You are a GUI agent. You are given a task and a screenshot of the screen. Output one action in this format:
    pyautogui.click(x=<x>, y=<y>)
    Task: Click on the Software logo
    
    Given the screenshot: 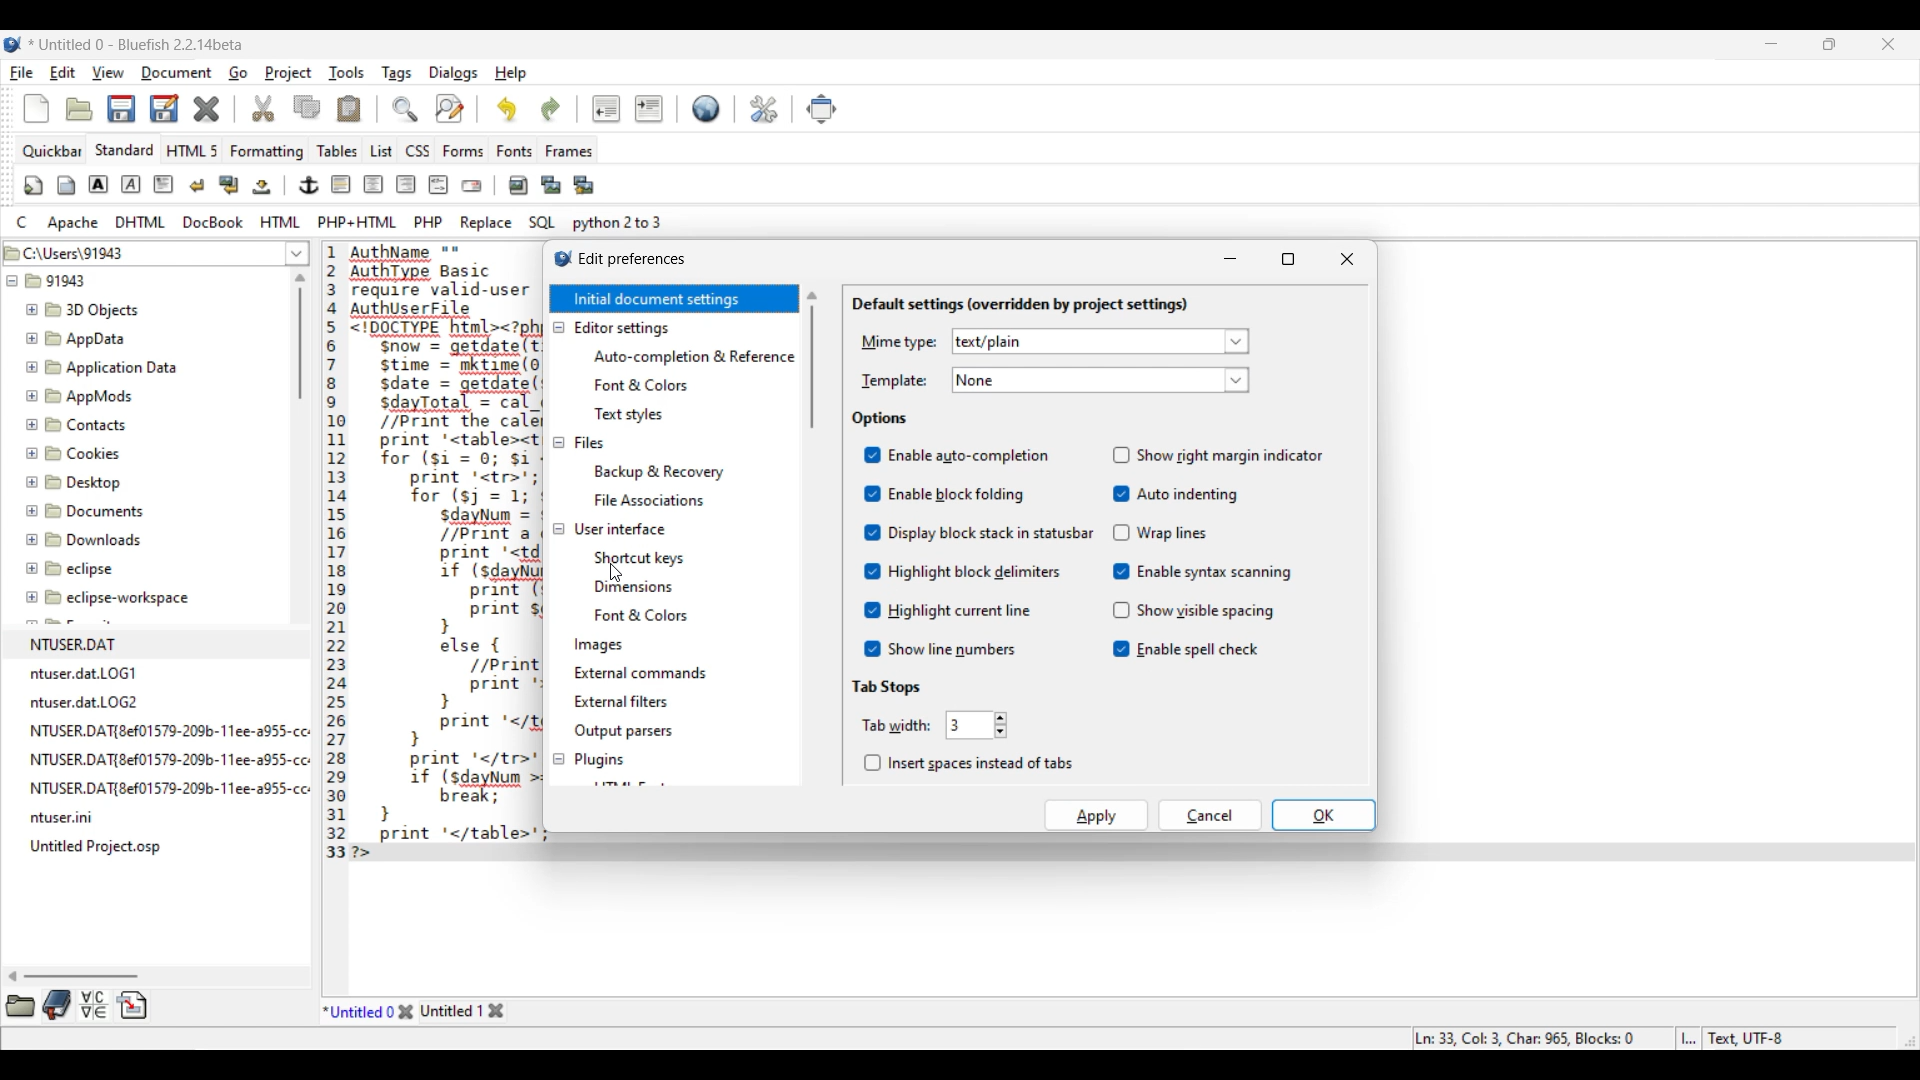 What is the action you would take?
    pyautogui.click(x=13, y=45)
    